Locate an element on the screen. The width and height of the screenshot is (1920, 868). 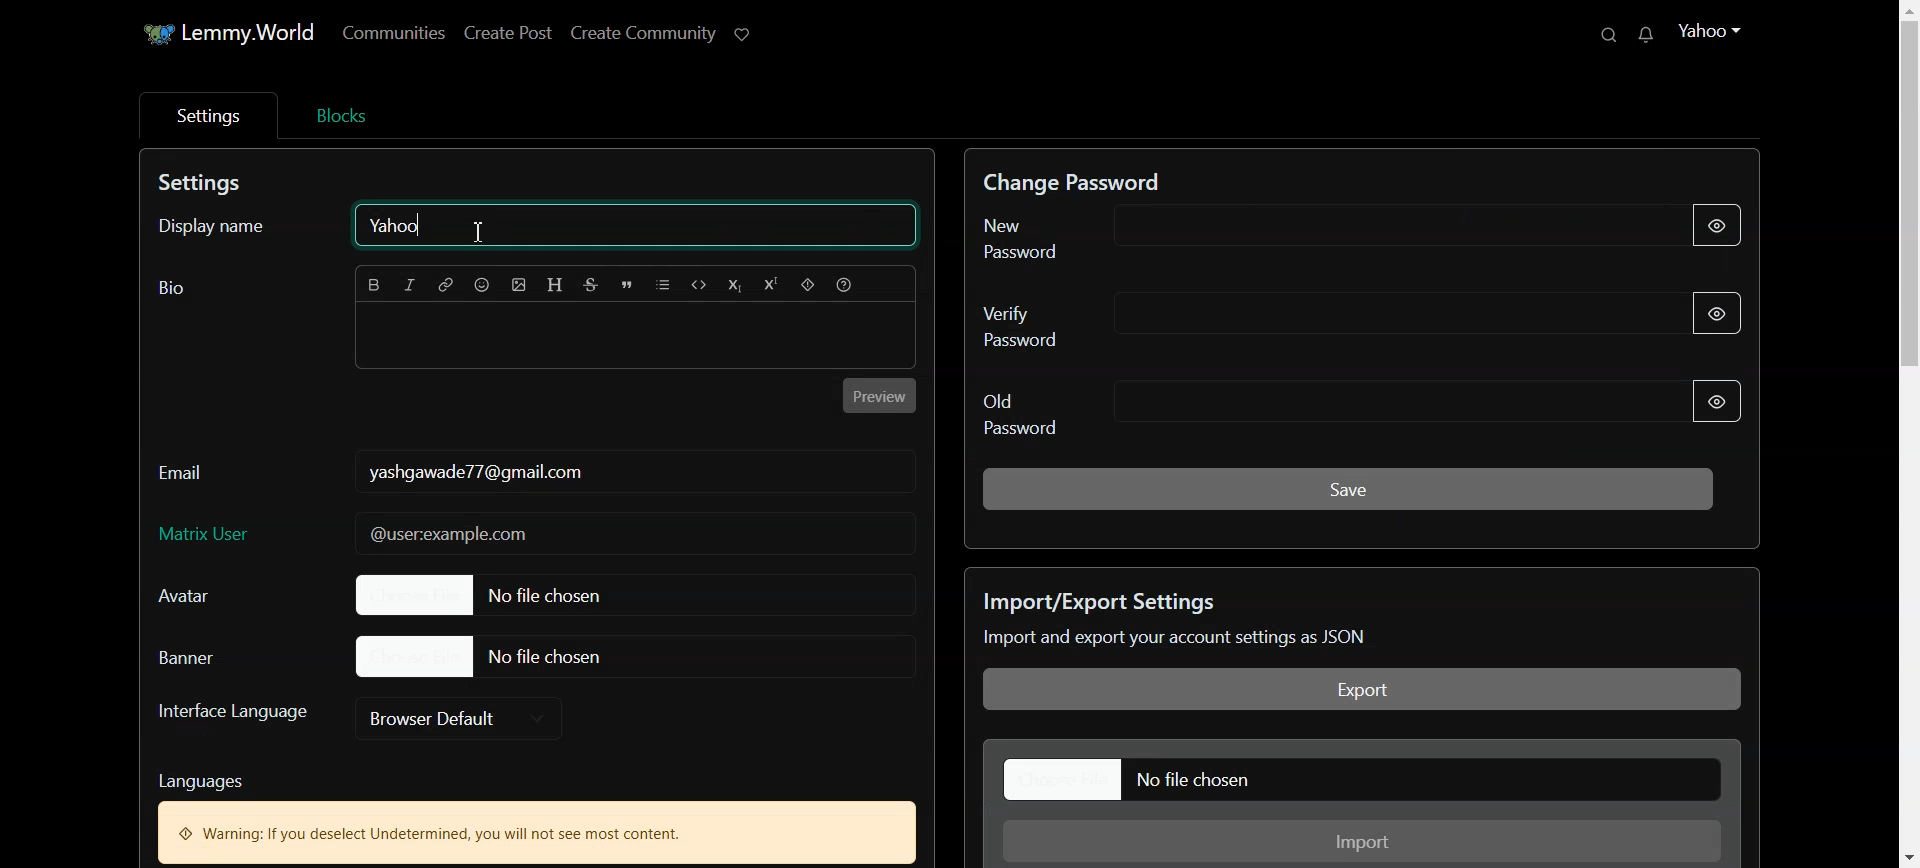
Superscript is located at coordinates (769, 286).